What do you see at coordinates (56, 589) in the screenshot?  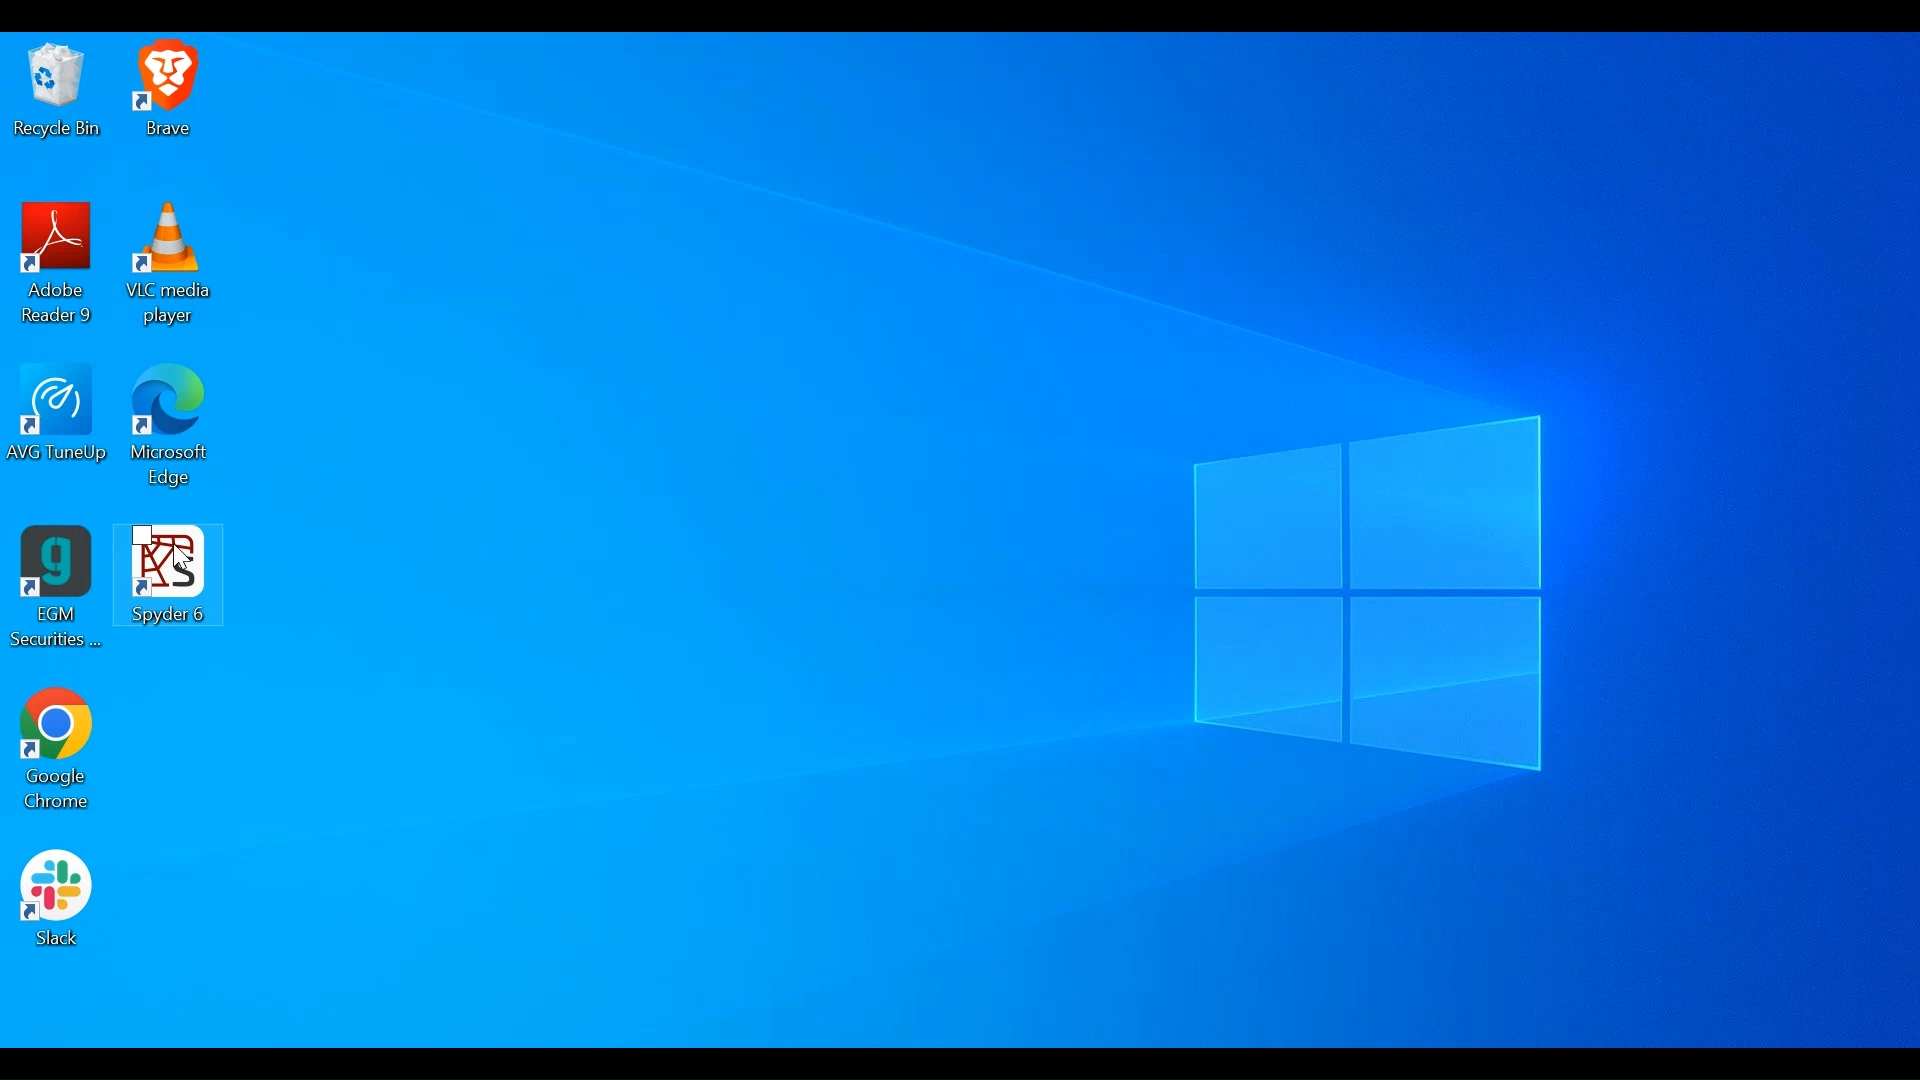 I see `EGM Securities Desktop Icon` at bounding box center [56, 589].